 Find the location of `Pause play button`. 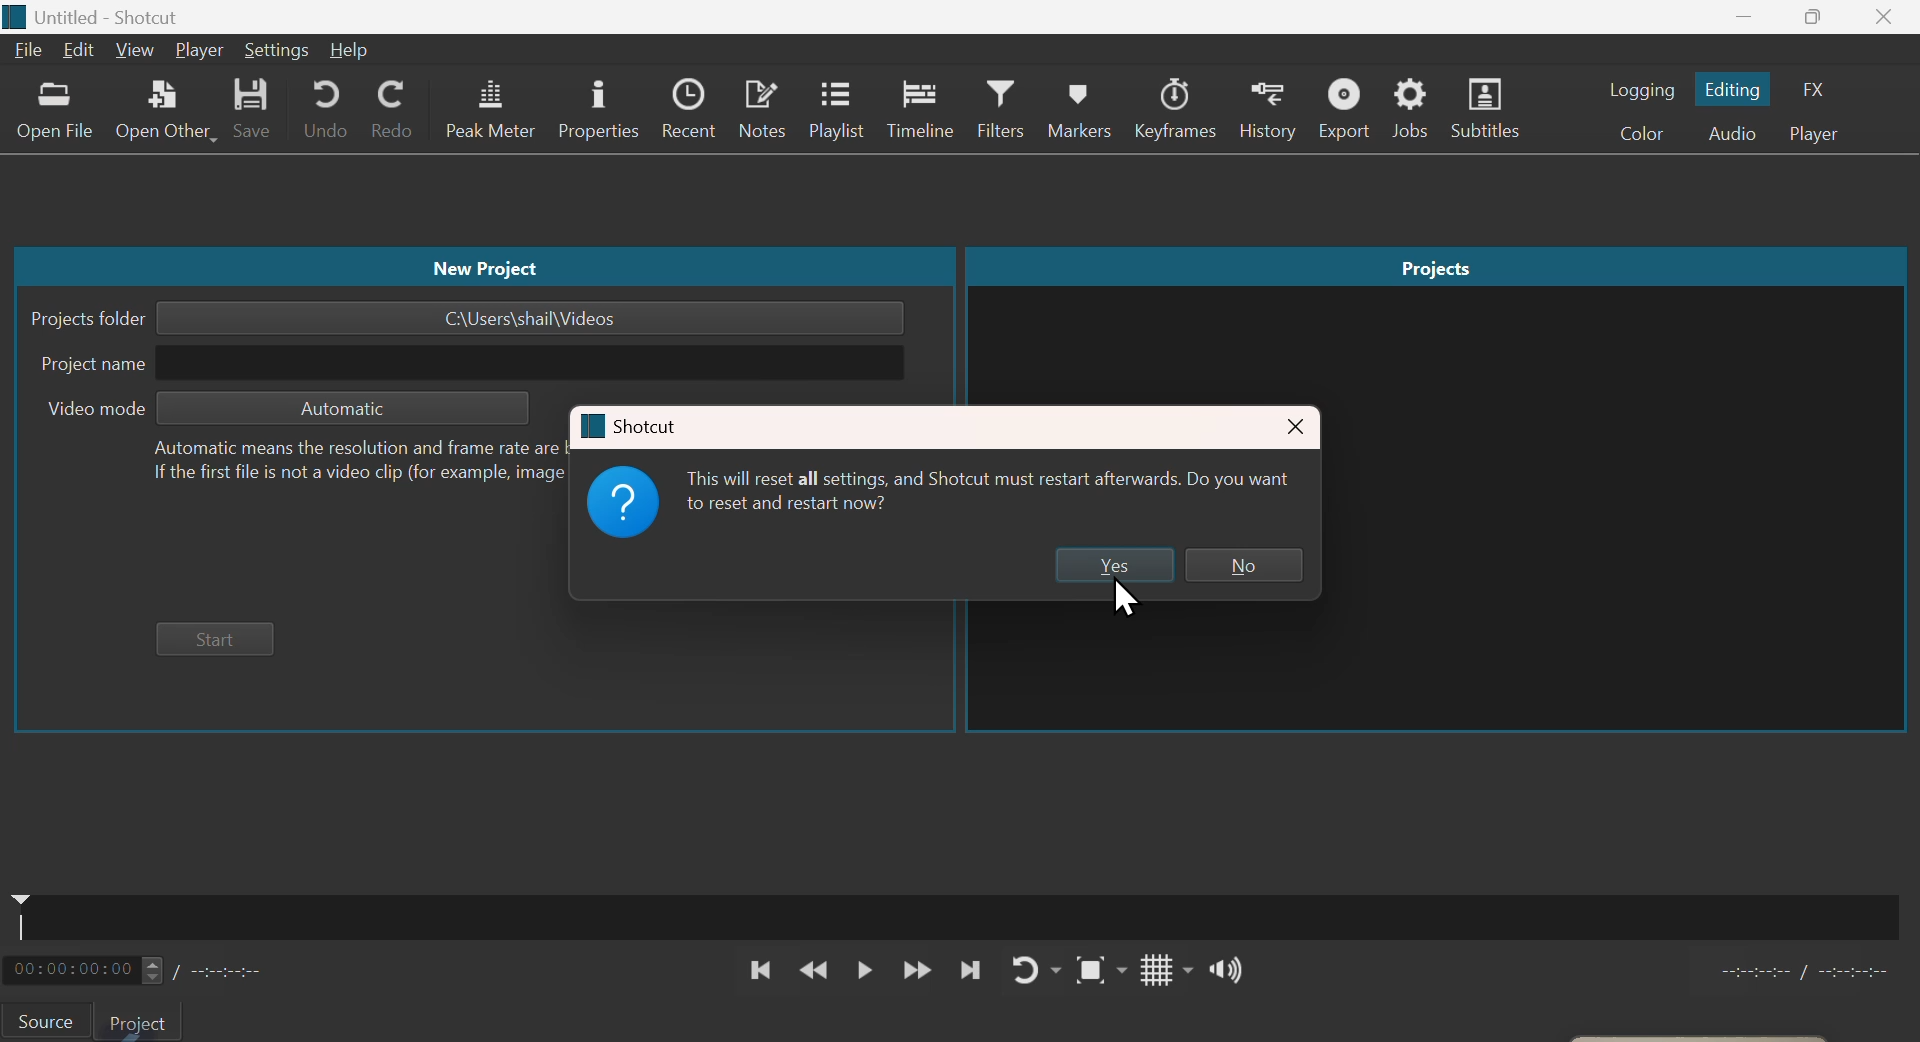

Pause play button is located at coordinates (866, 972).